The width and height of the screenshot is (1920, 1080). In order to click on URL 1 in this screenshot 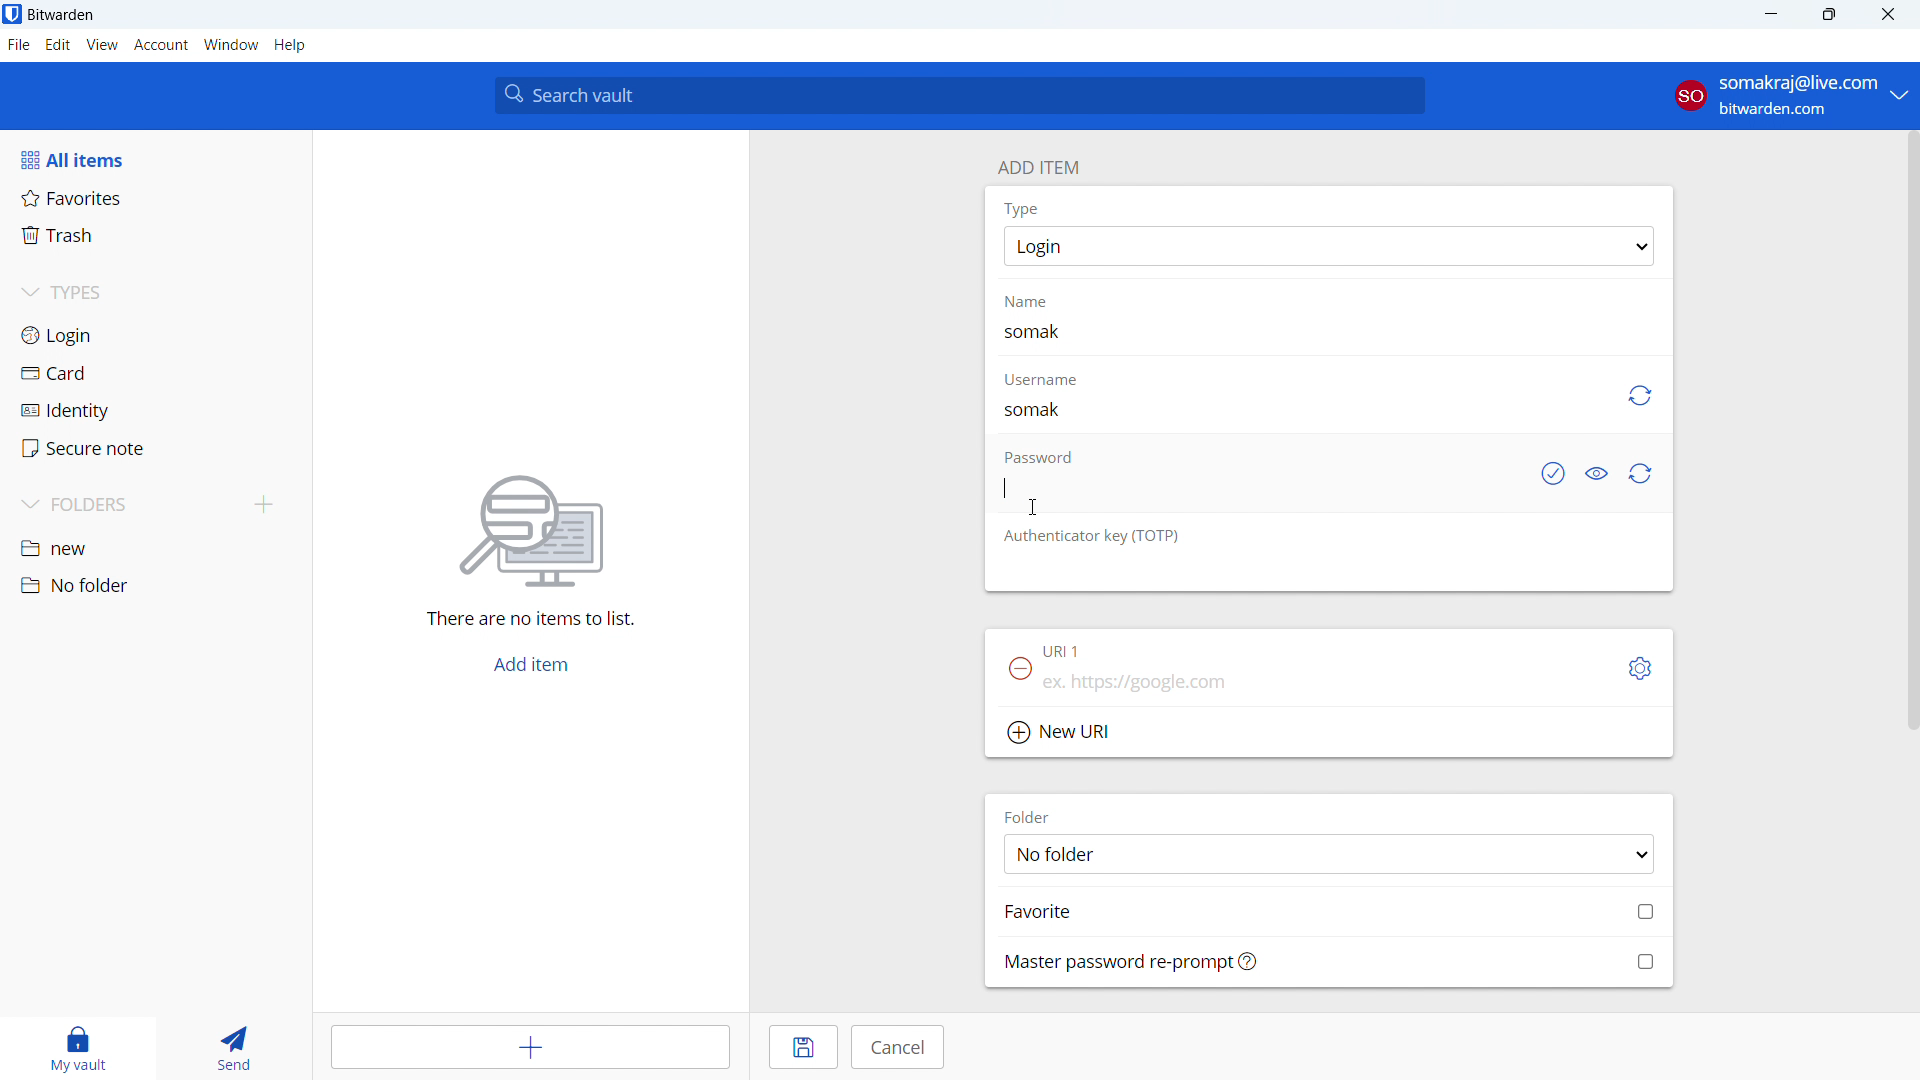, I will do `click(1065, 653)`.